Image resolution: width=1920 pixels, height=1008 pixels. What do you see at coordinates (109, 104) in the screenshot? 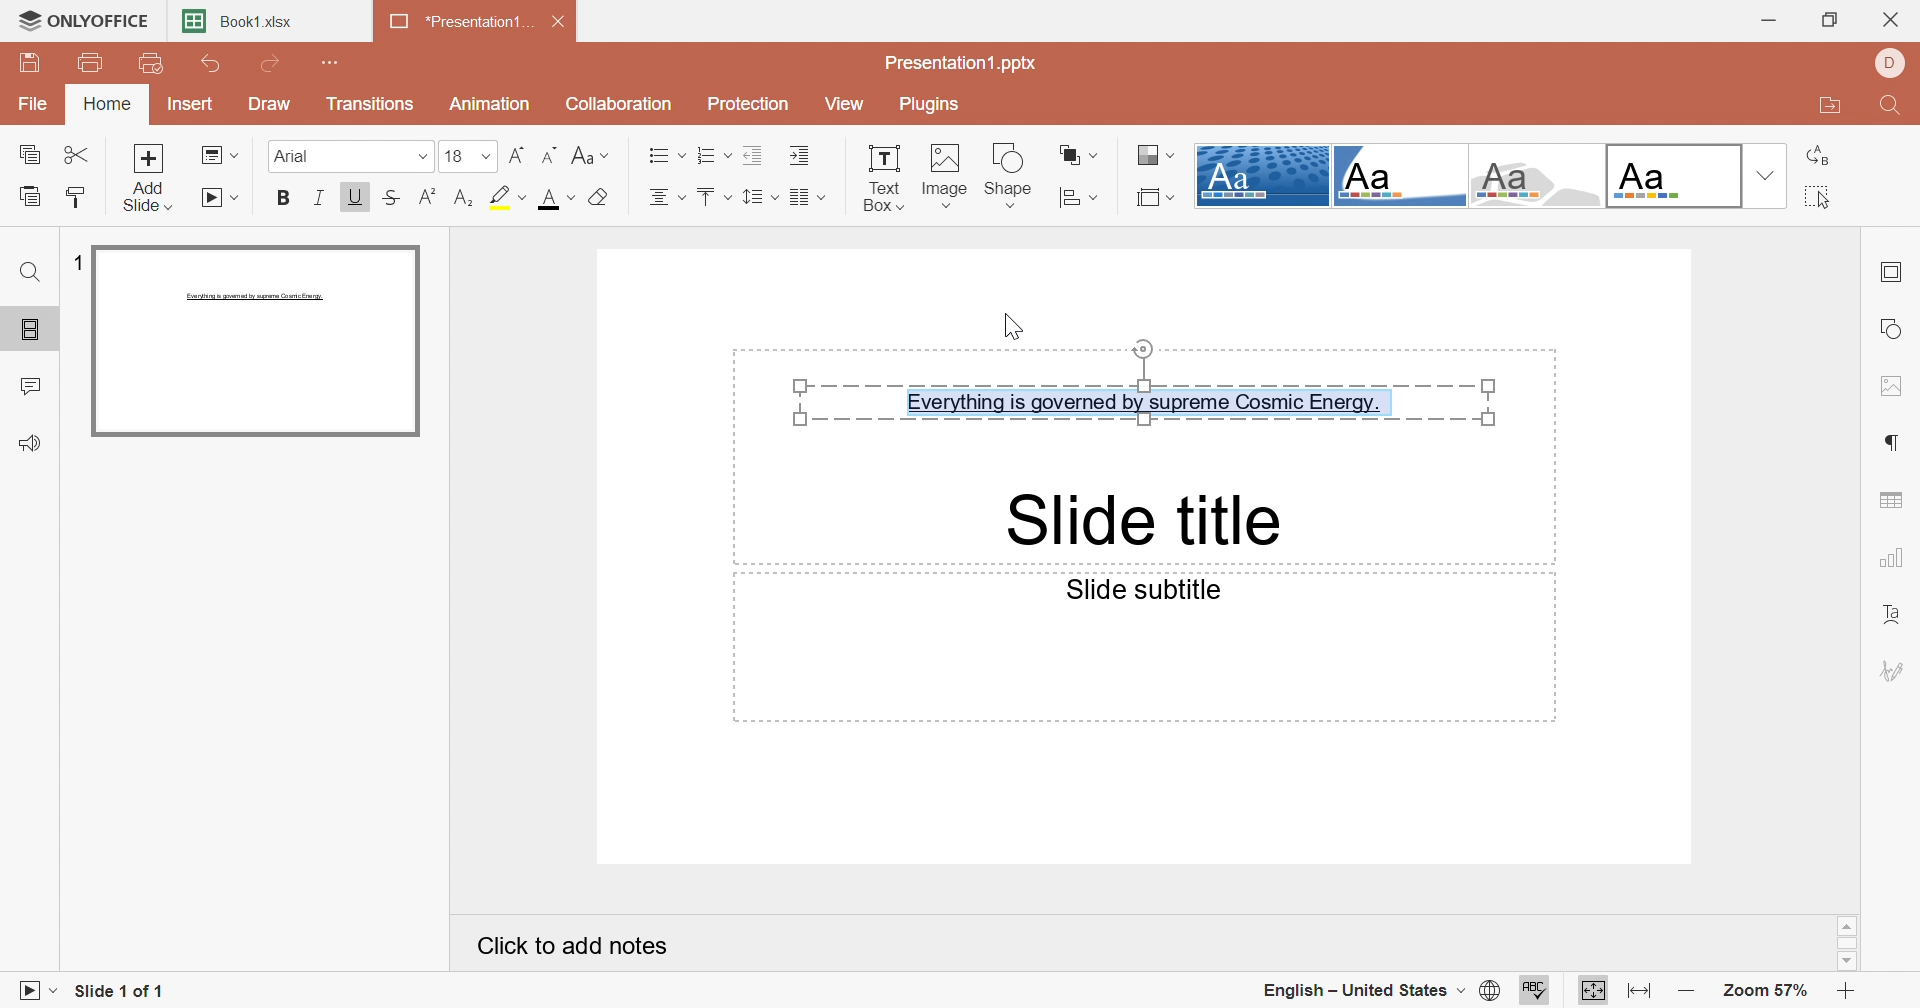
I see `Home` at bounding box center [109, 104].